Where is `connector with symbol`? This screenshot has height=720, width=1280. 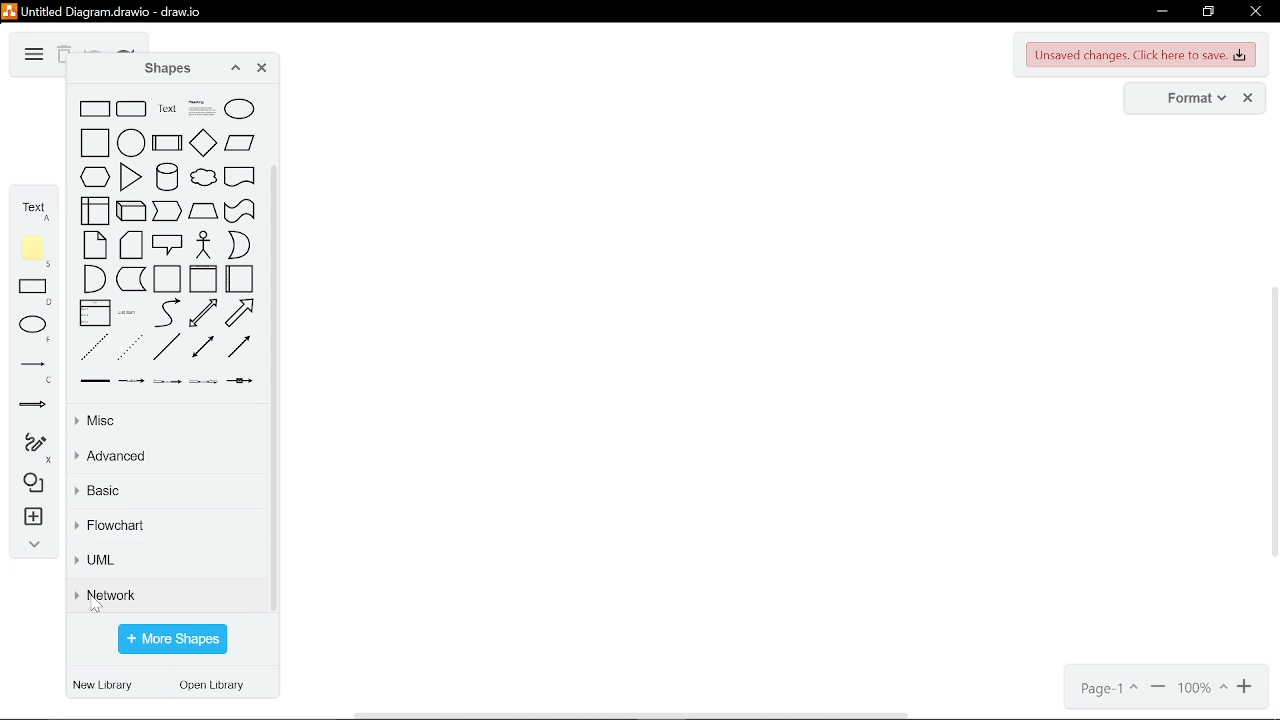 connector with symbol is located at coordinates (240, 381).